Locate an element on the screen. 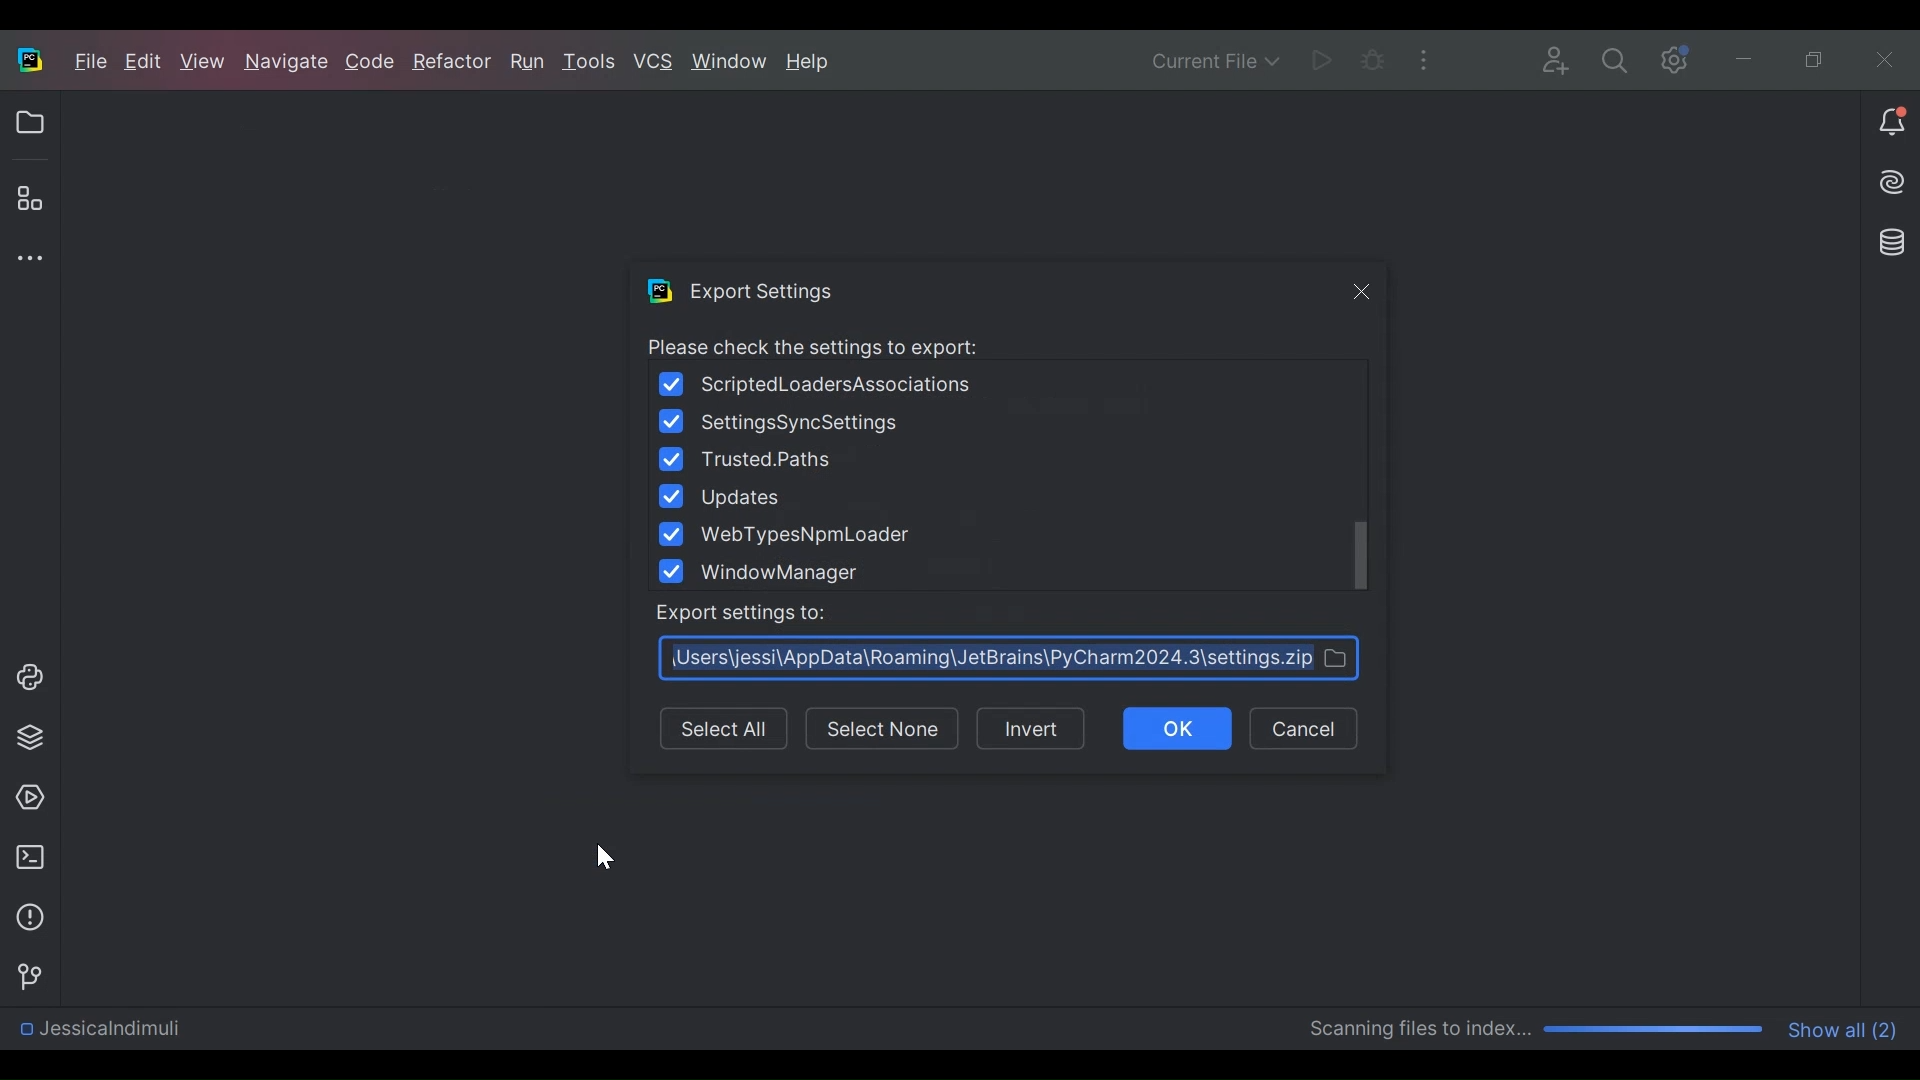 The width and height of the screenshot is (1920, 1080). Git is located at coordinates (24, 974).